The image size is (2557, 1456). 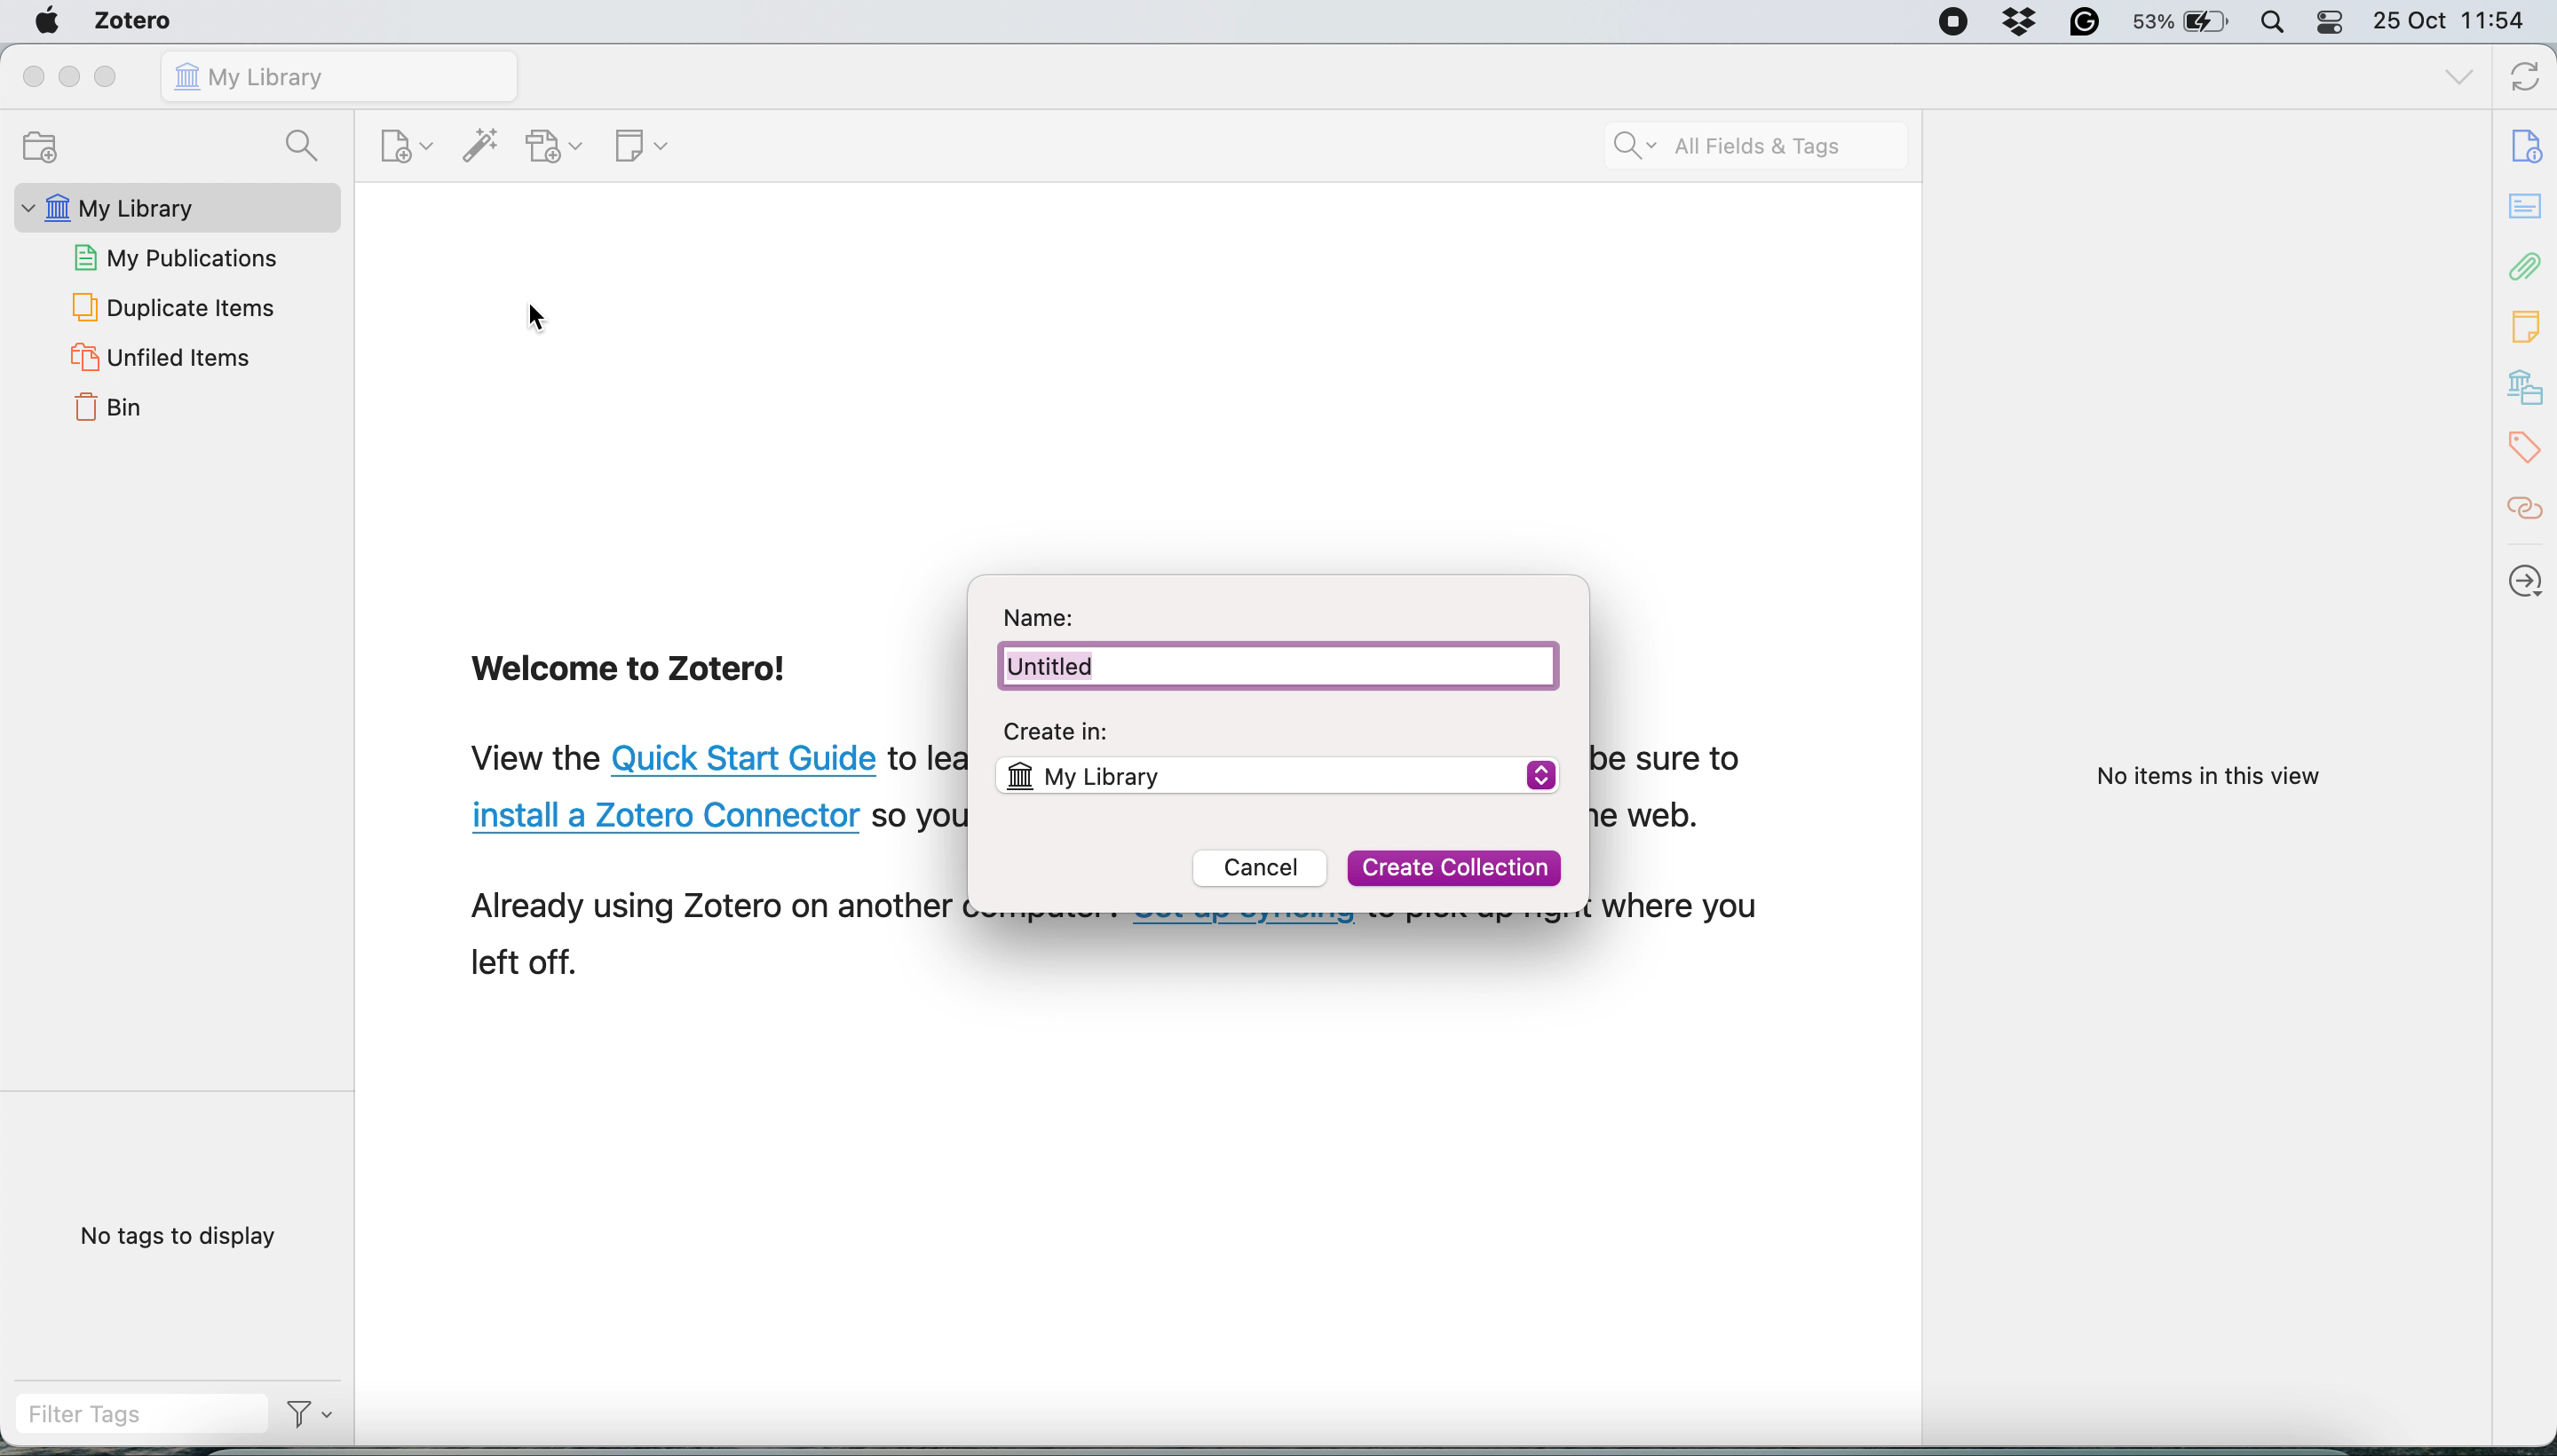 I want to click on bin, so click(x=108, y=413).